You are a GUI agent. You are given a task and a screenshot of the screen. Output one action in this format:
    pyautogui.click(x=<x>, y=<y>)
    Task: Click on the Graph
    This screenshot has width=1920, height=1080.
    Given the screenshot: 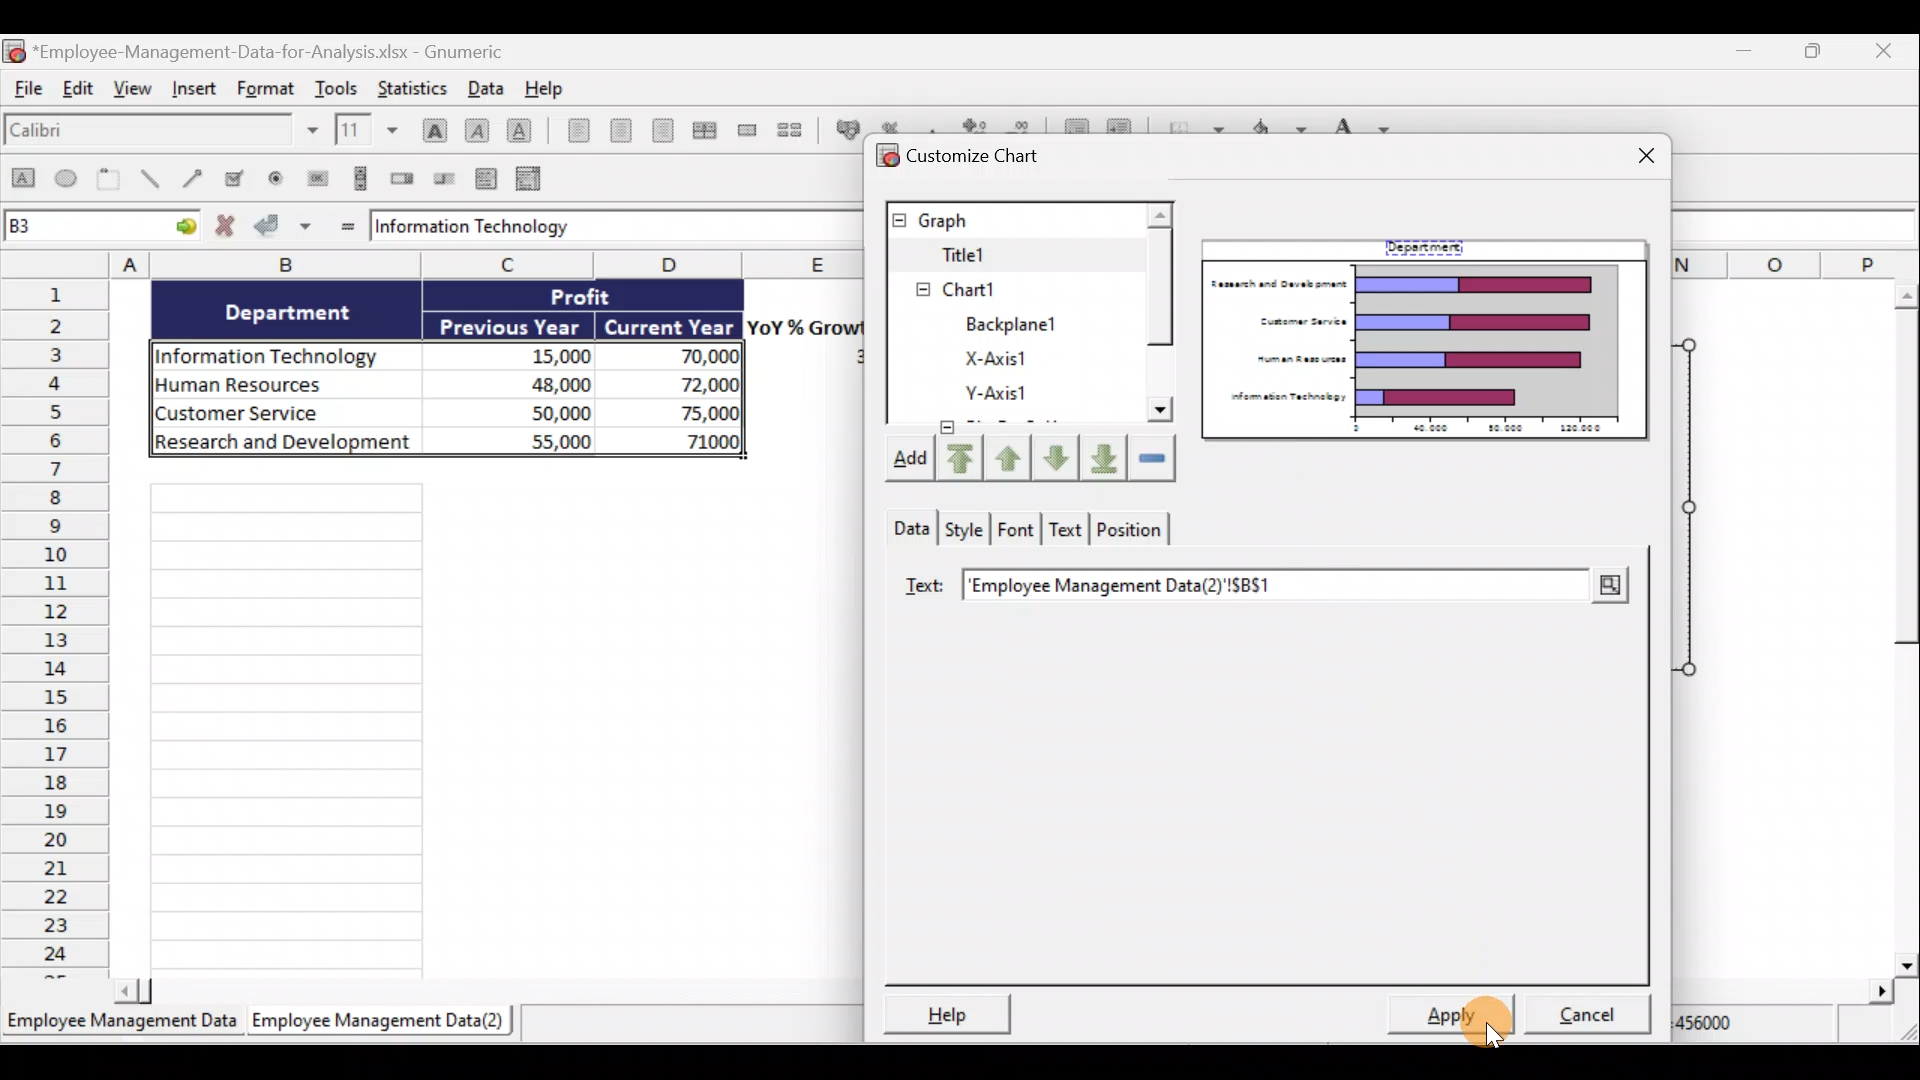 What is the action you would take?
    pyautogui.click(x=1013, y=217)
    